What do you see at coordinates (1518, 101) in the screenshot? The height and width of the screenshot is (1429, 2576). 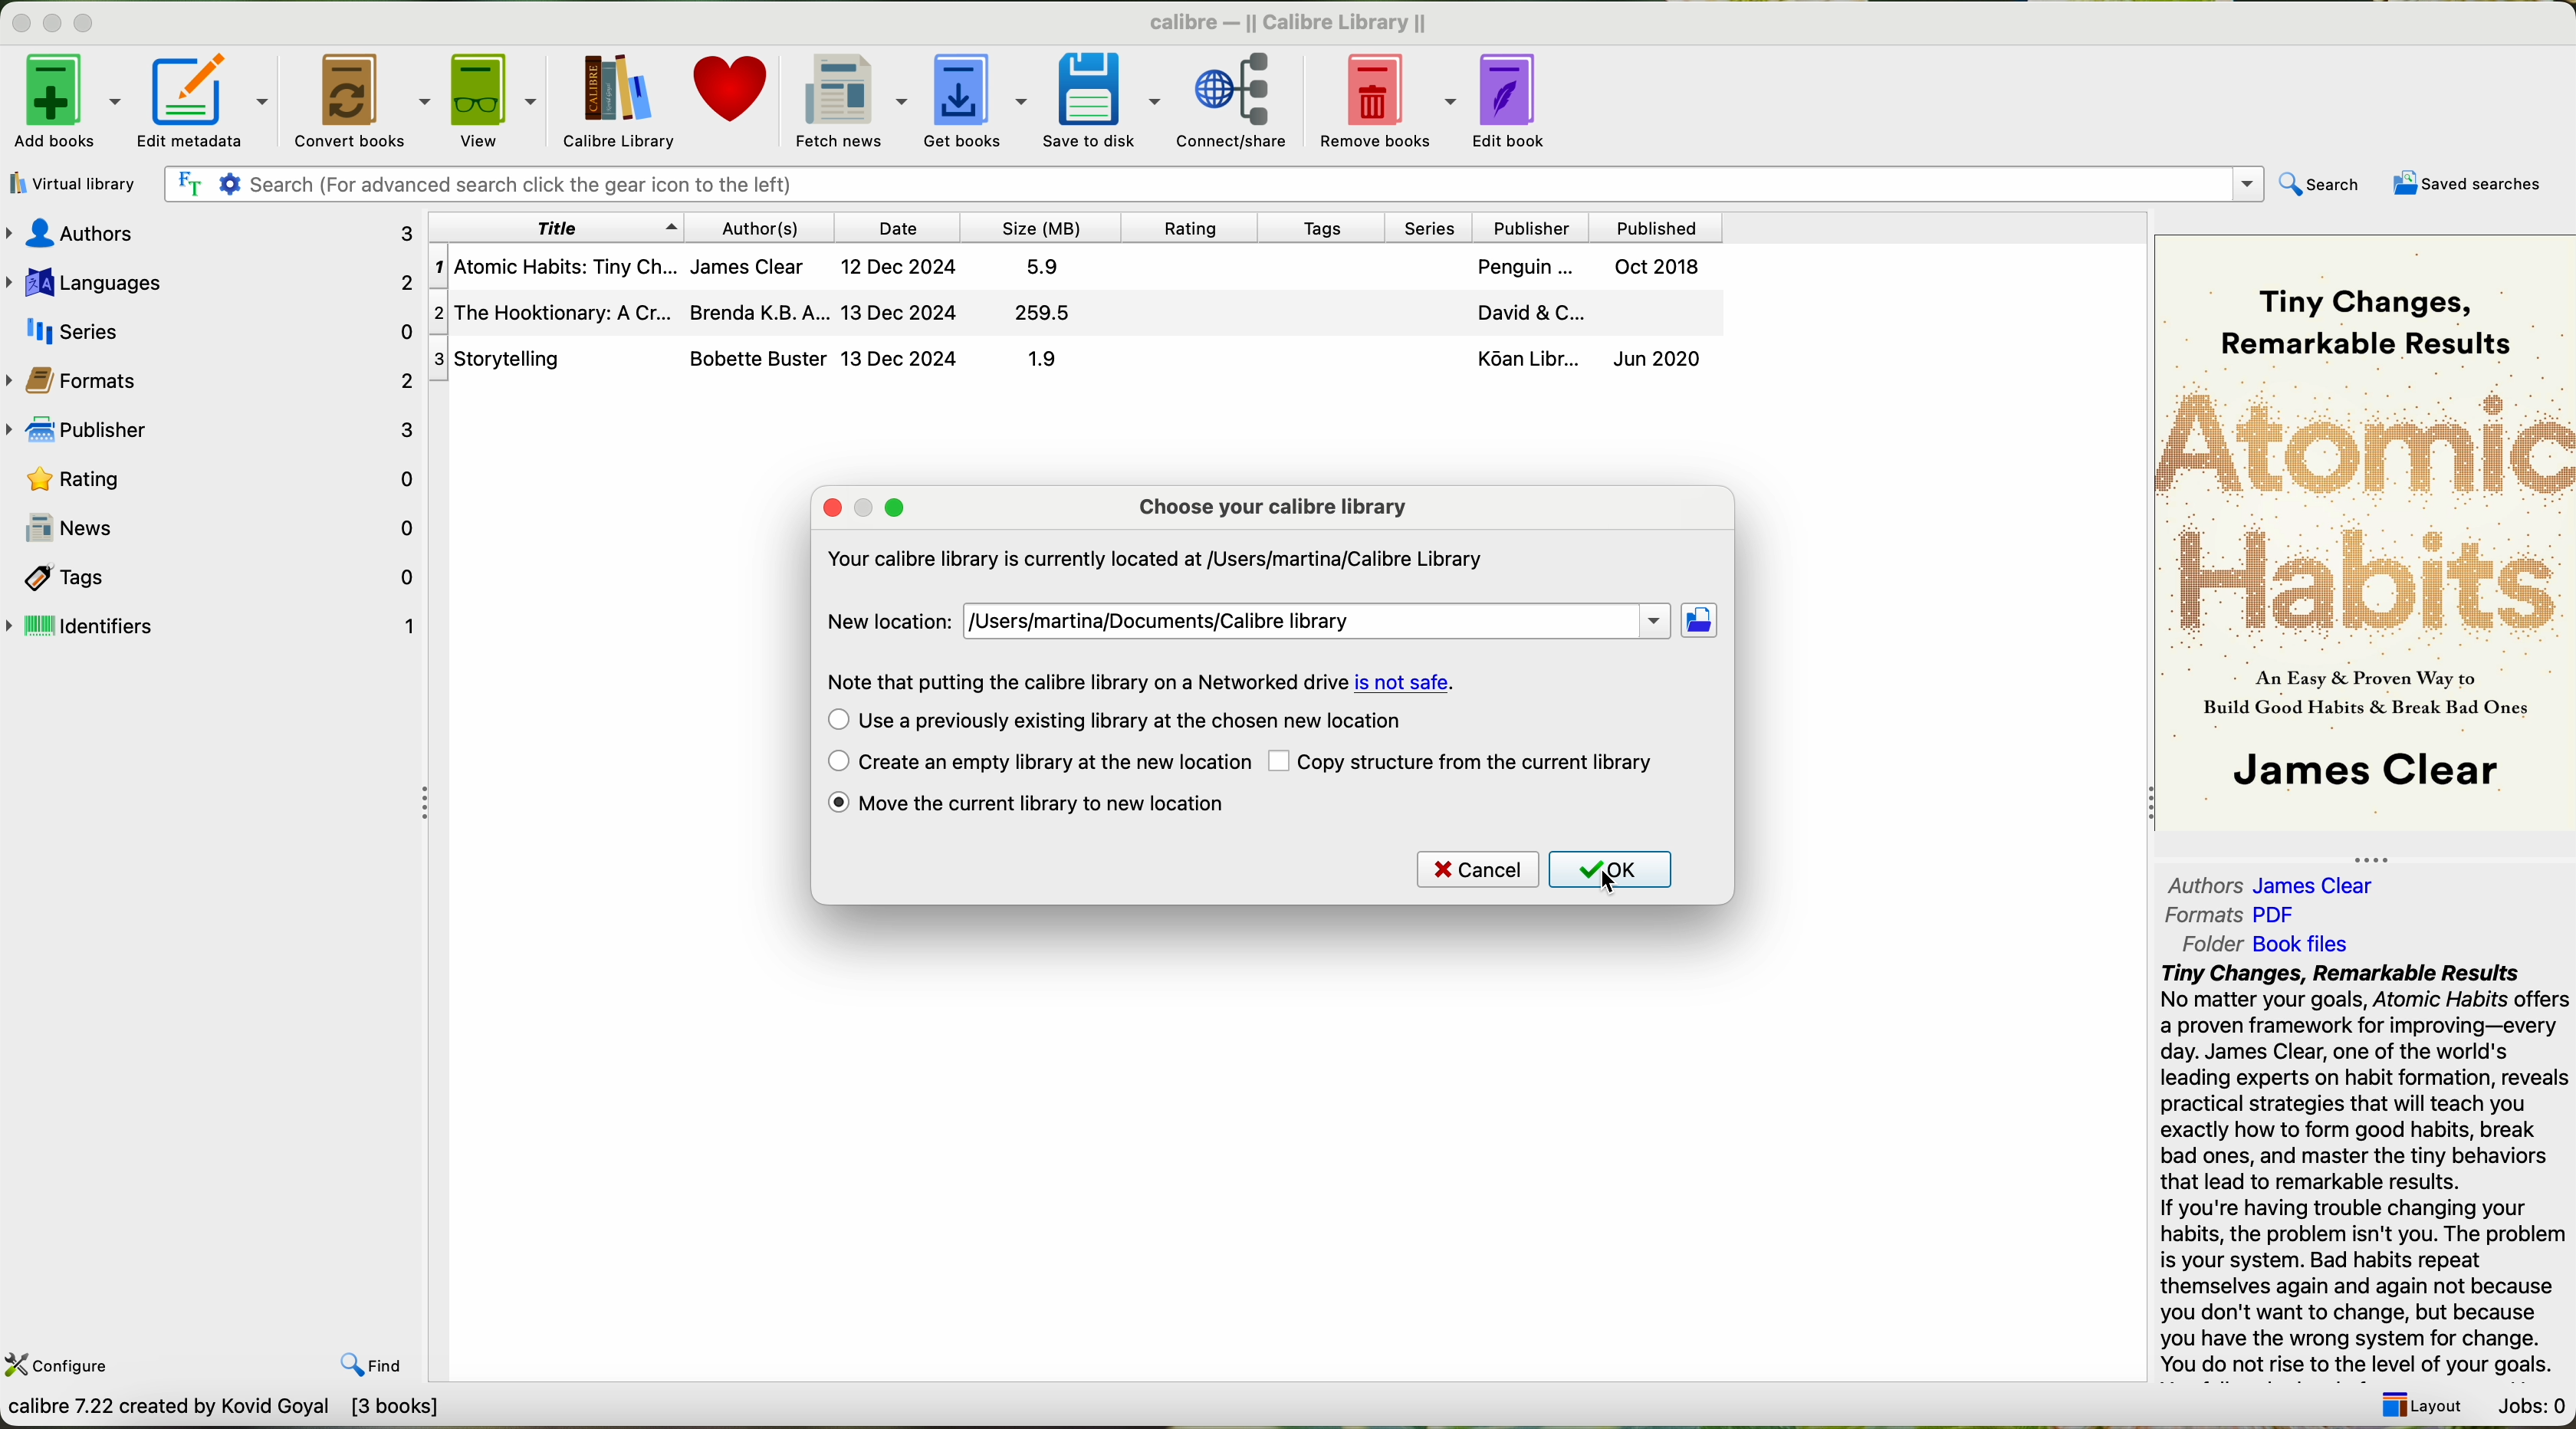 I see `edit book` at bounding box center [1518, 101].